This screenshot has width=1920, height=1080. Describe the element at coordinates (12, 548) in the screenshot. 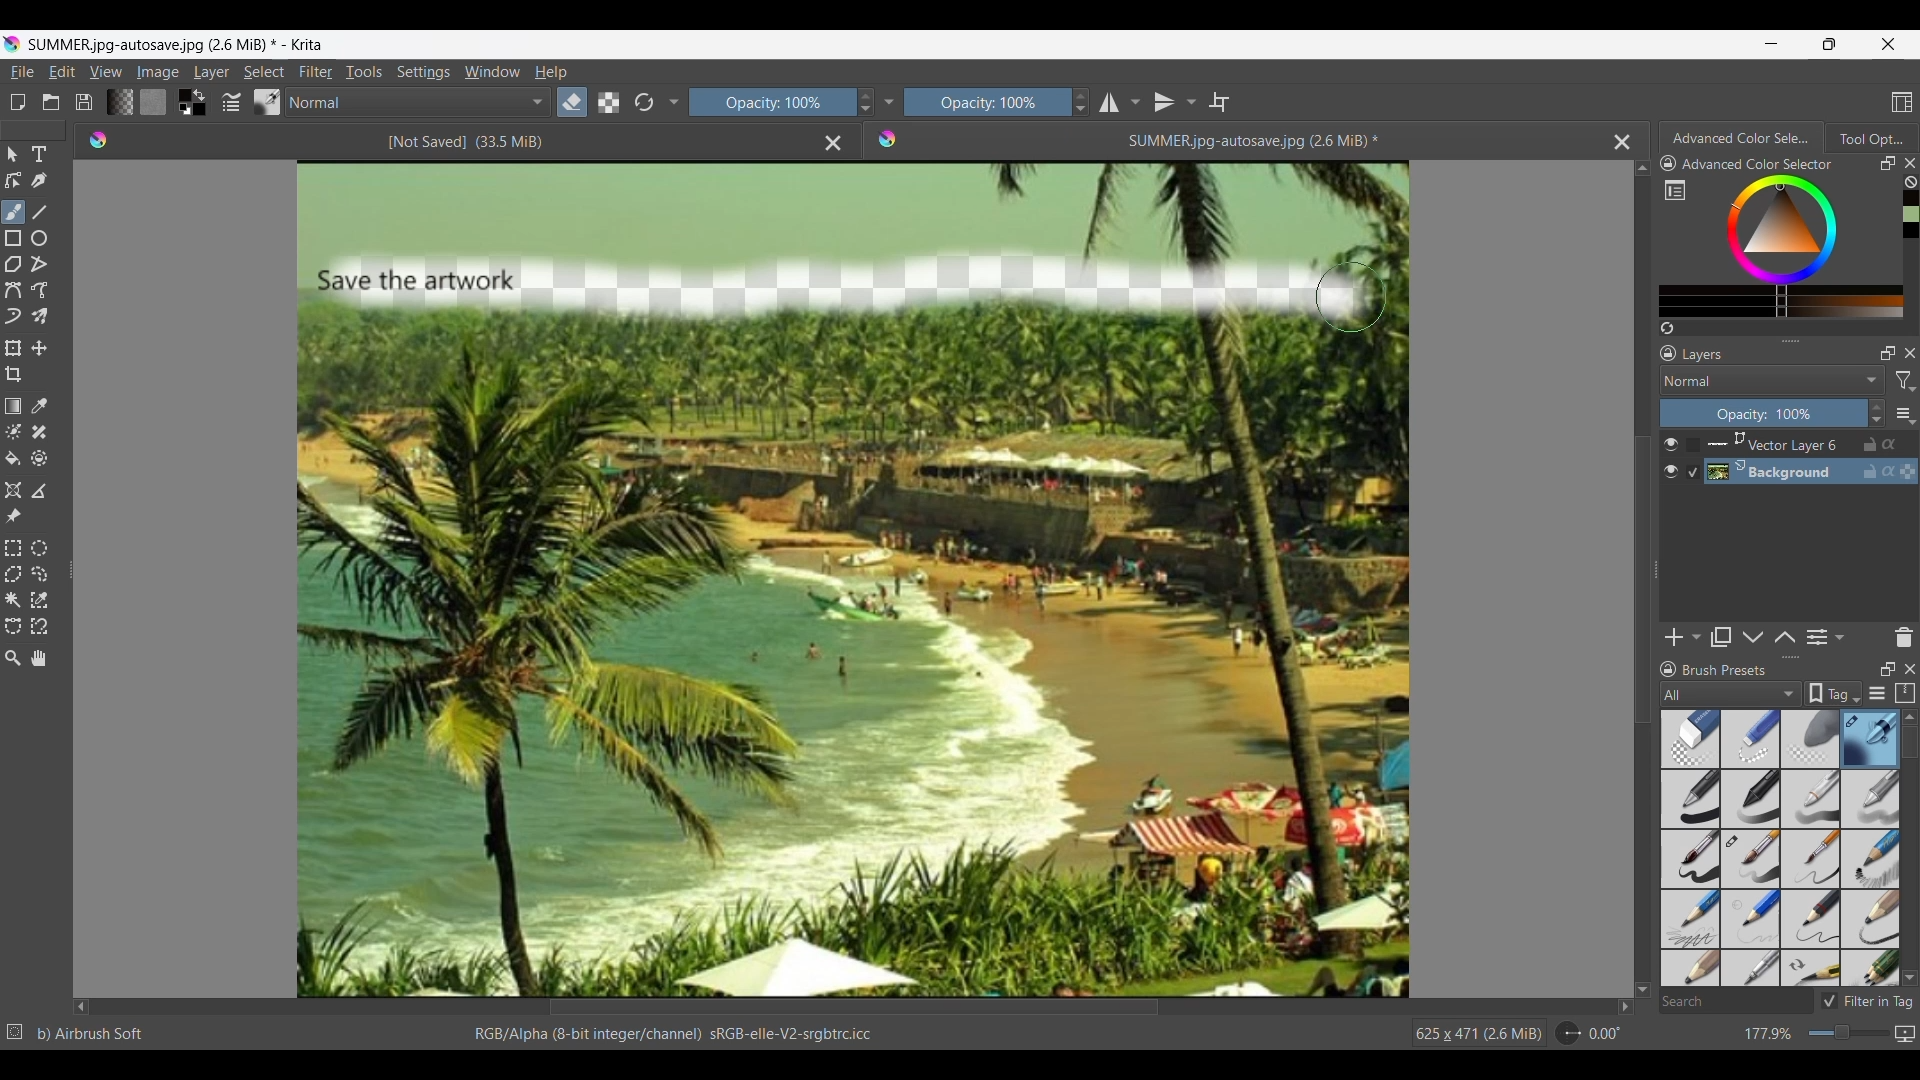

I see `Rectangular selection tool` at that location.